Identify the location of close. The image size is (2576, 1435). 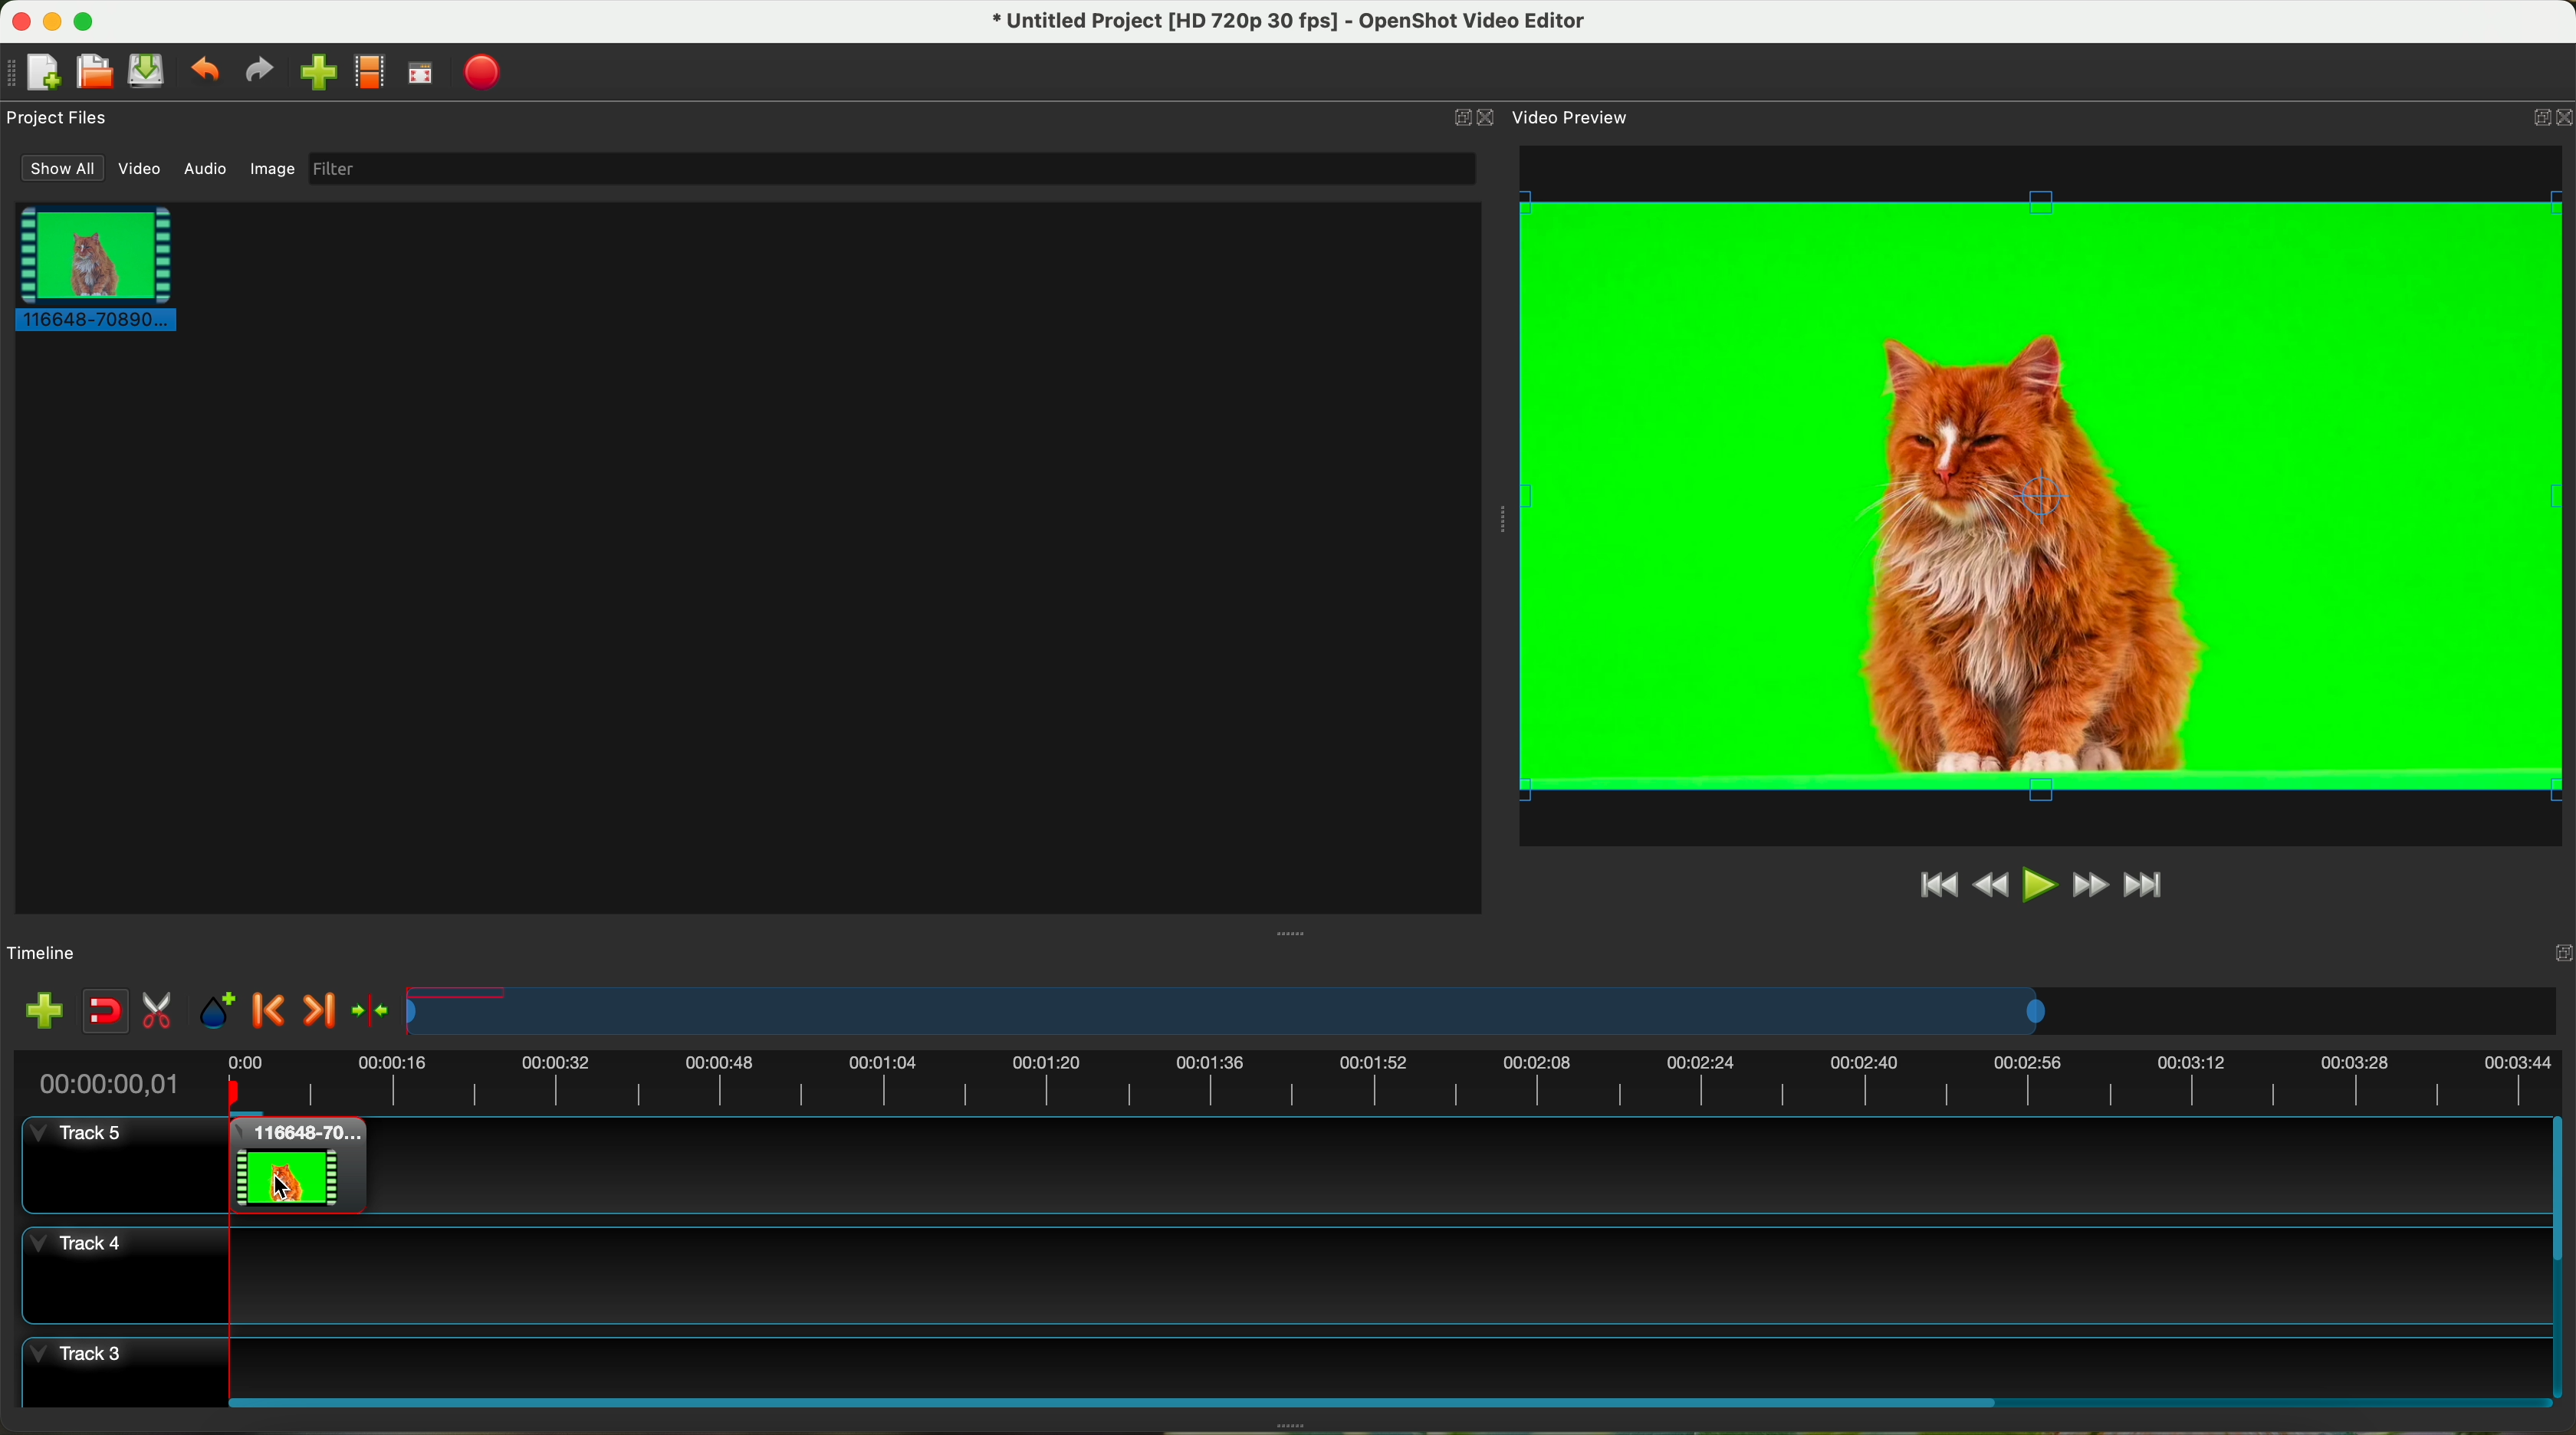
(2547, 121).